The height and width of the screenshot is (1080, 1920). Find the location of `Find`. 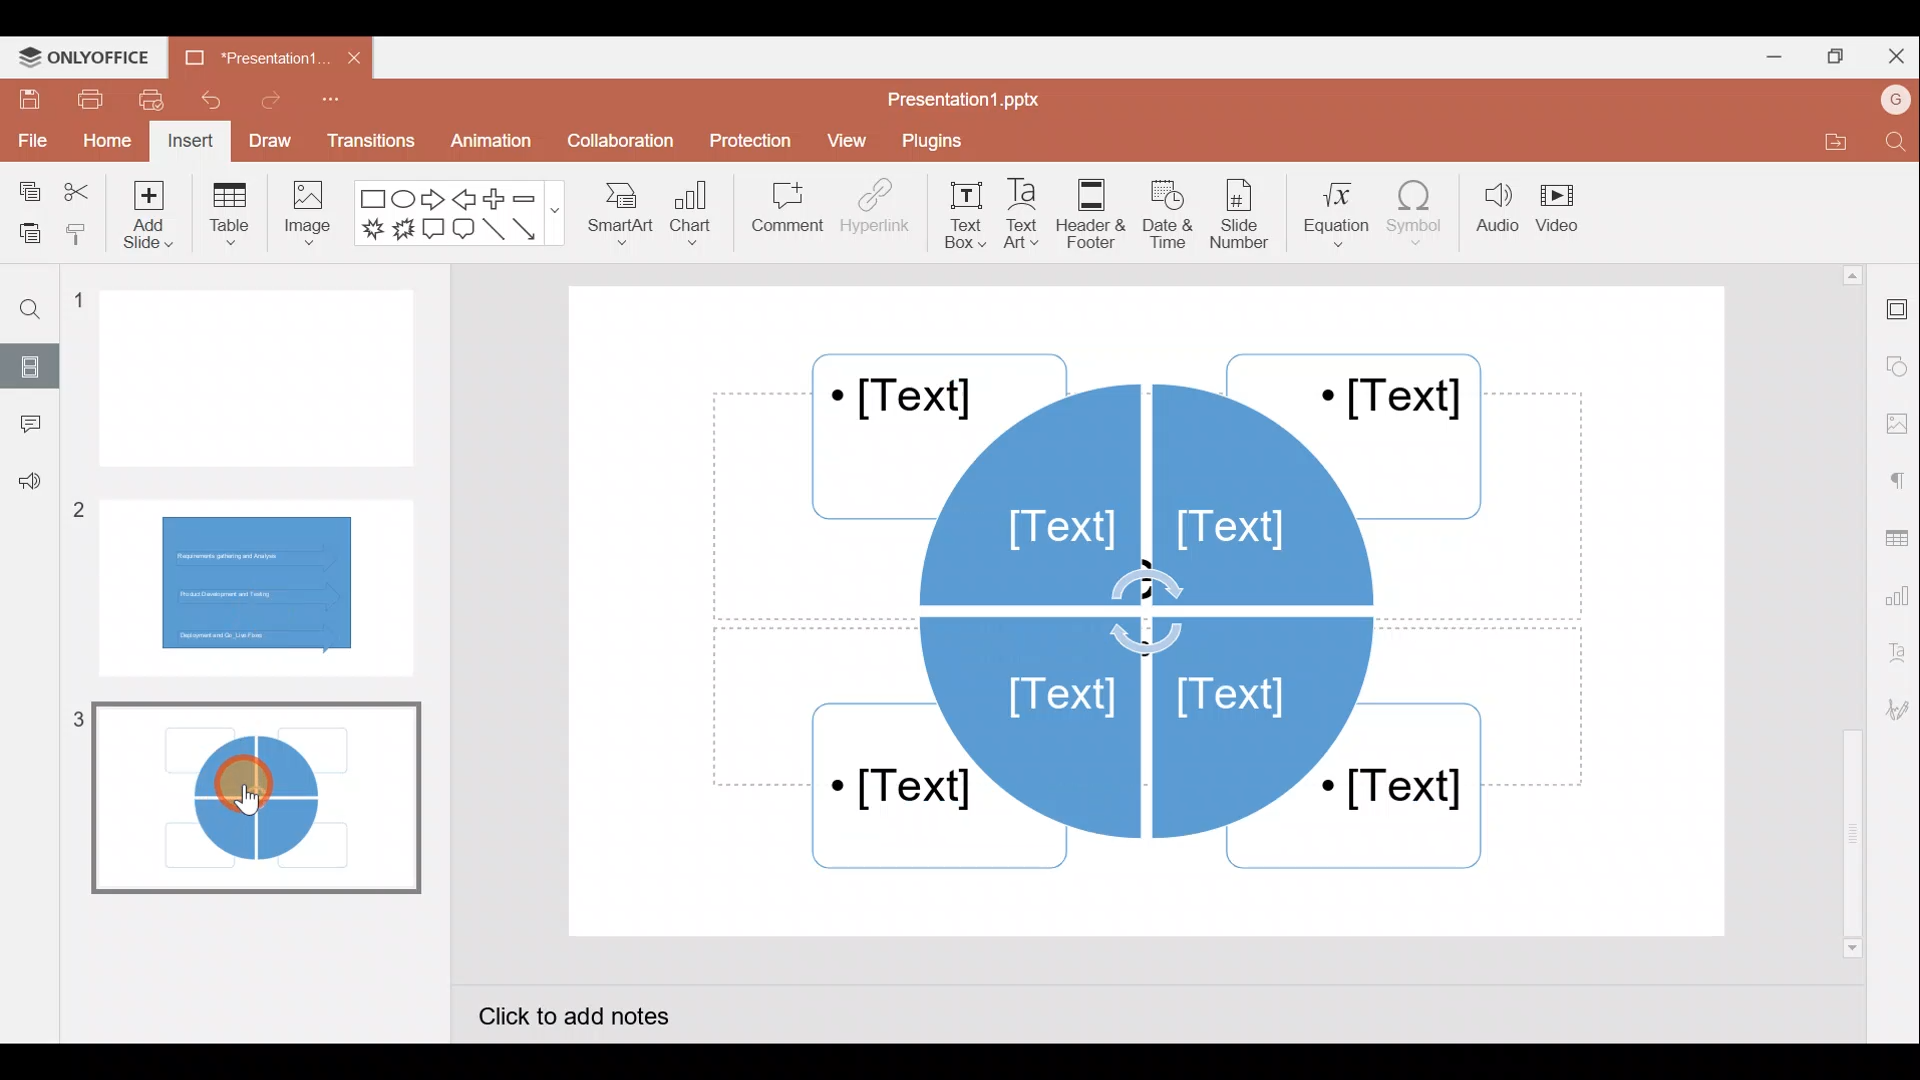

Find is located at coordinates (1892, 143).